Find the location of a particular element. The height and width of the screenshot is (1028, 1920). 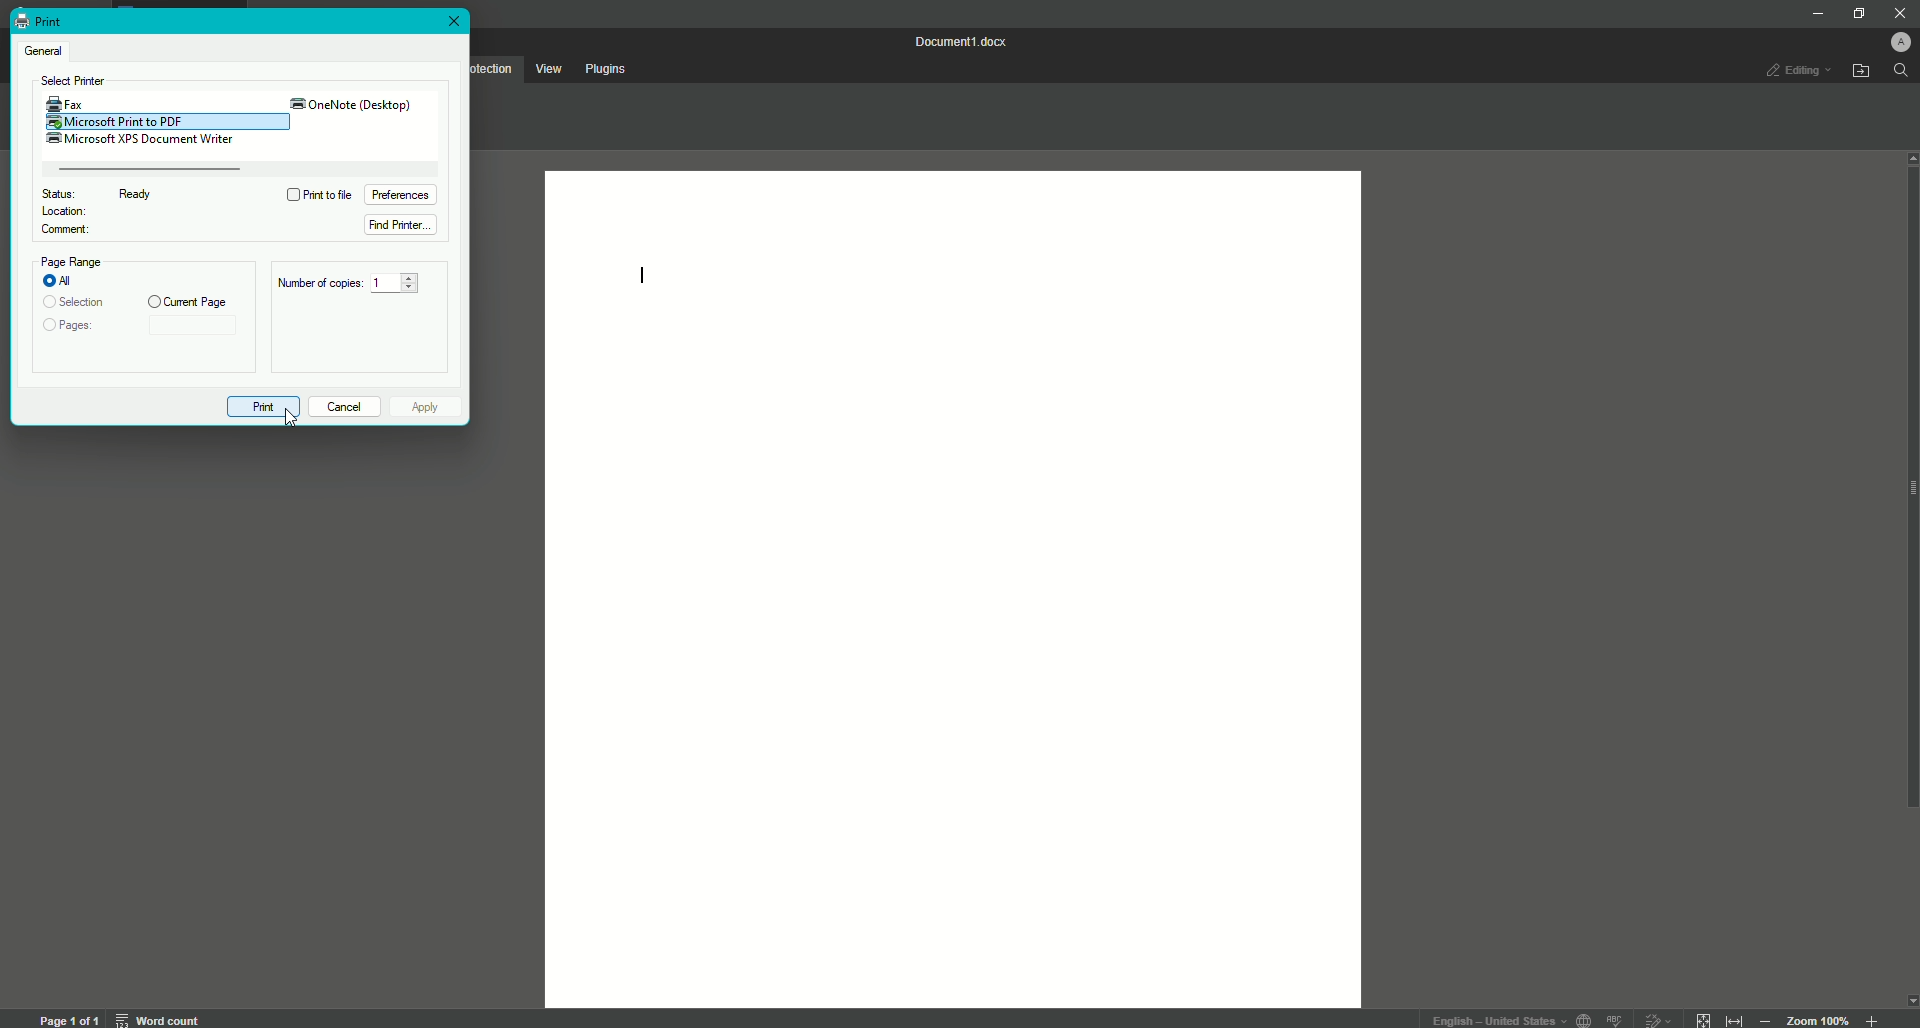

Current Page is located at coordinates (188, 301).